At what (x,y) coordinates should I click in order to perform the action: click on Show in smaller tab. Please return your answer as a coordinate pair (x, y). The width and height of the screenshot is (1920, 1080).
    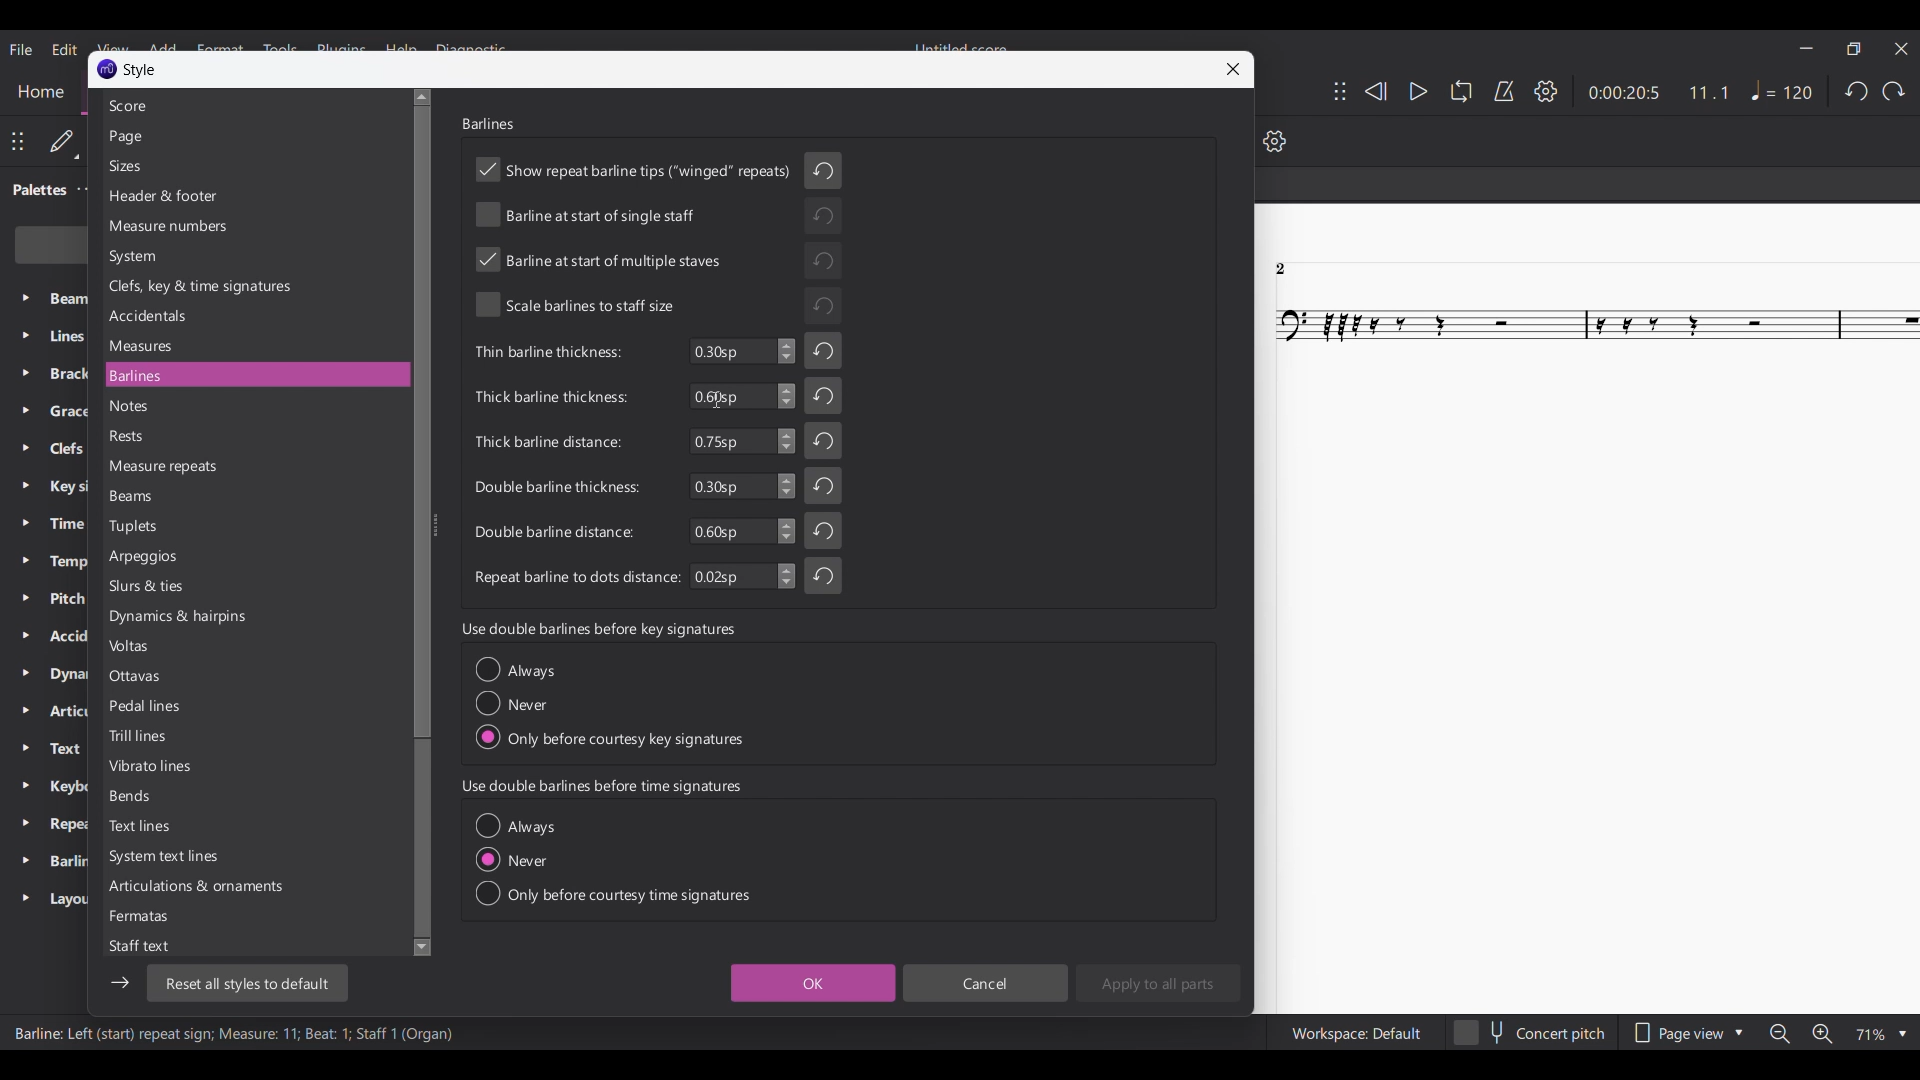
    Looking at the image, I should click on (1854, 48).